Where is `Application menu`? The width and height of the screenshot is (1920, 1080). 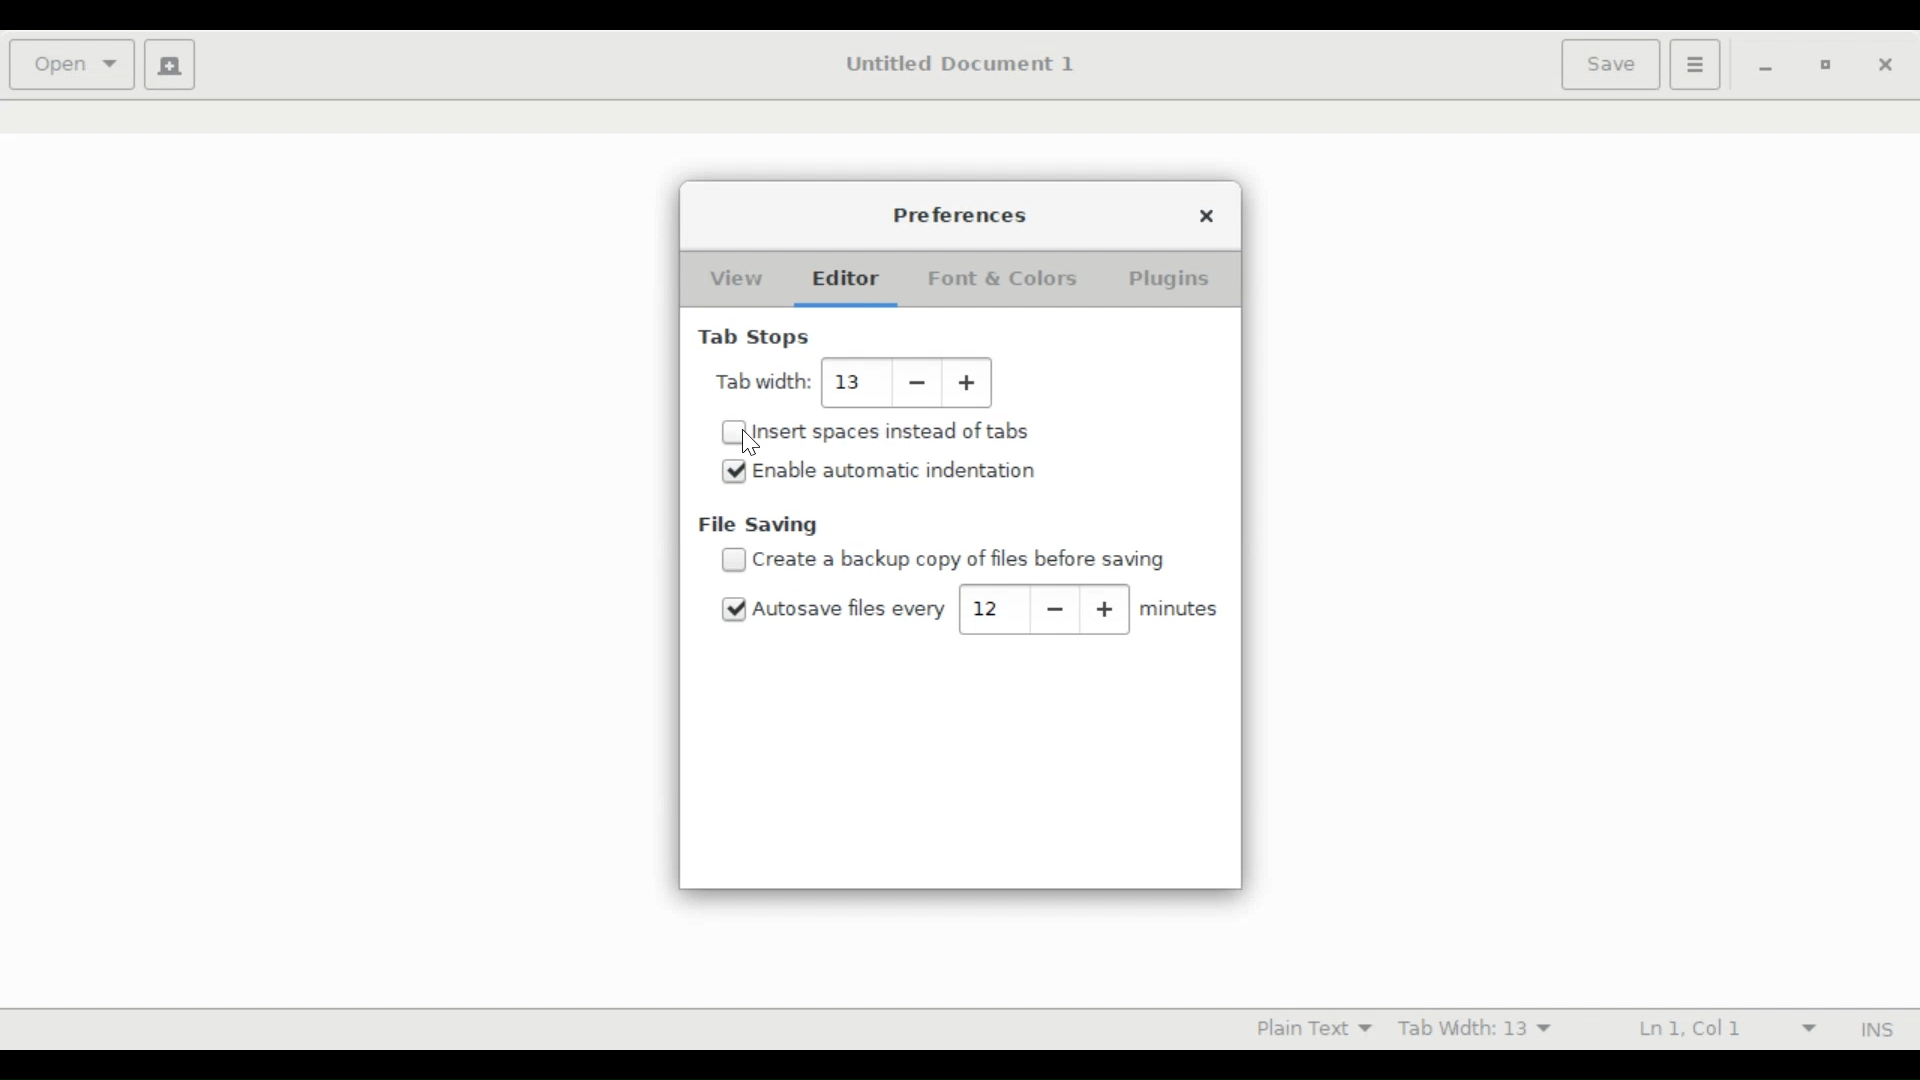 Application menu is located at coordinates (1694, 65).